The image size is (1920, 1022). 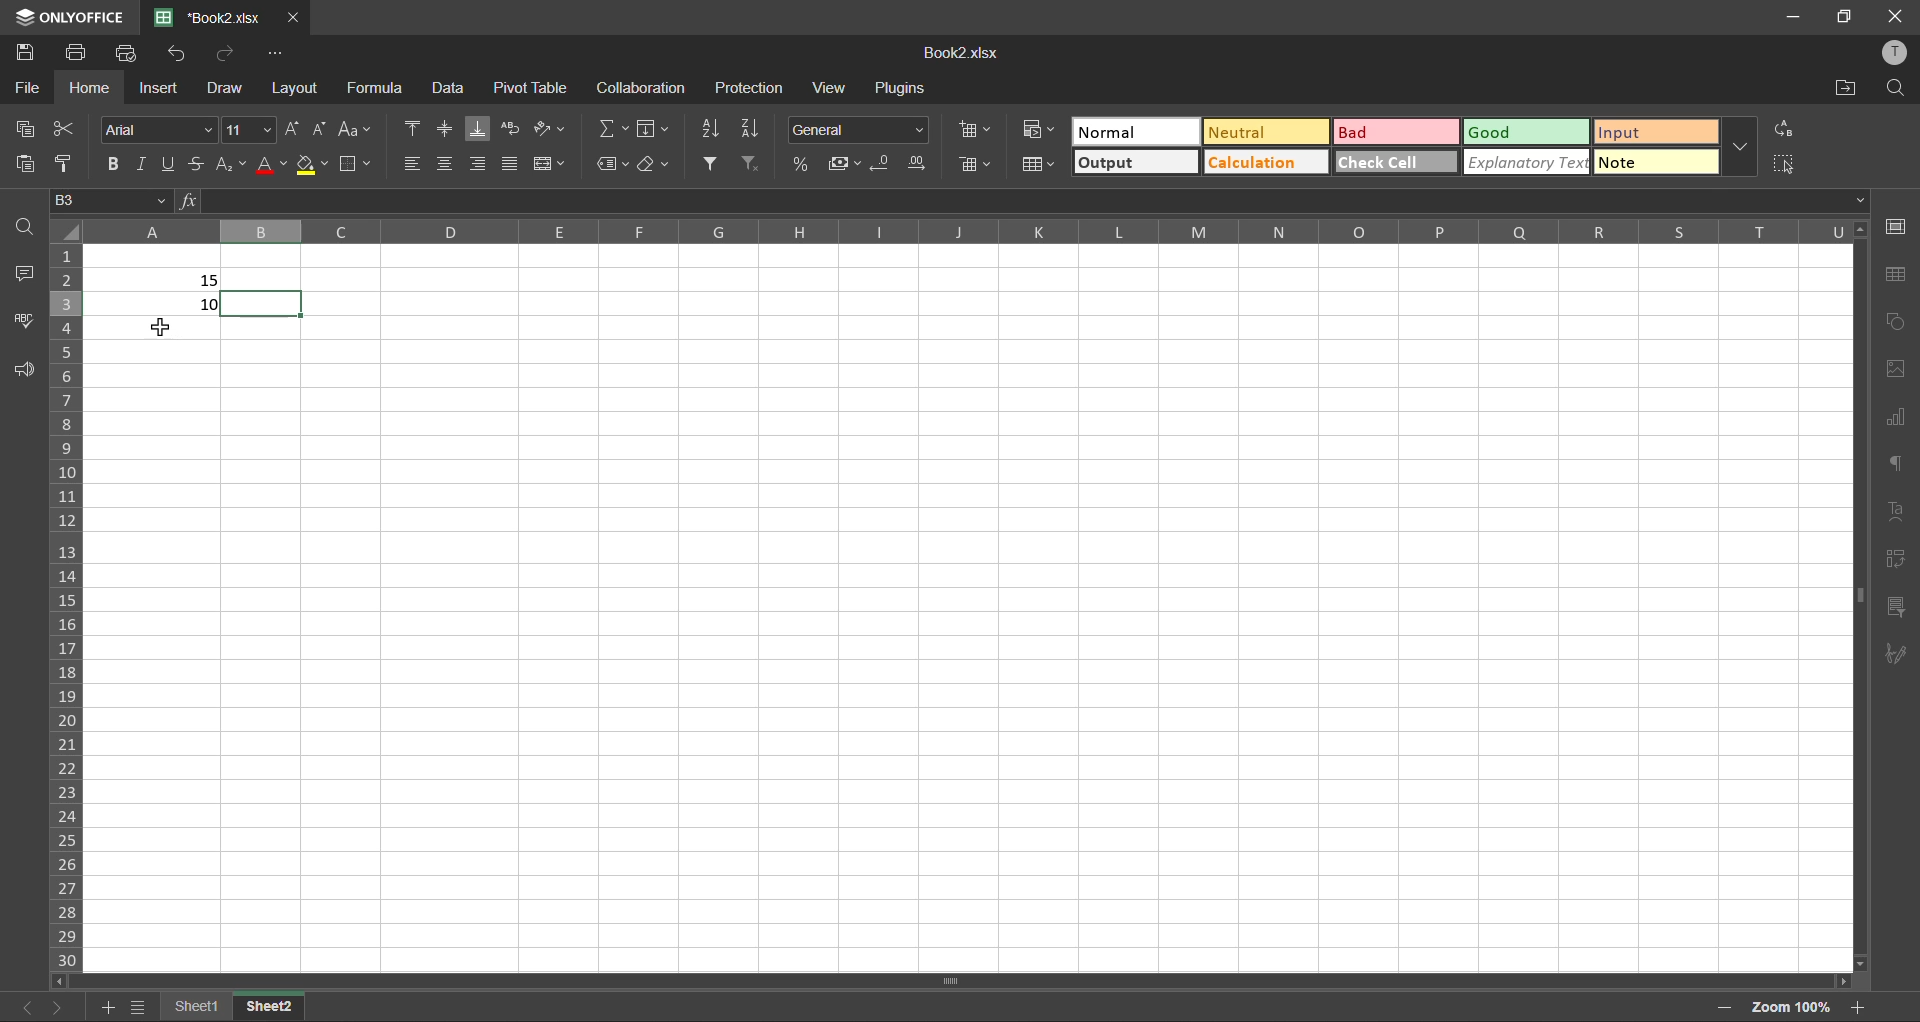 I want to click on formula, so click(x=384, y=87).